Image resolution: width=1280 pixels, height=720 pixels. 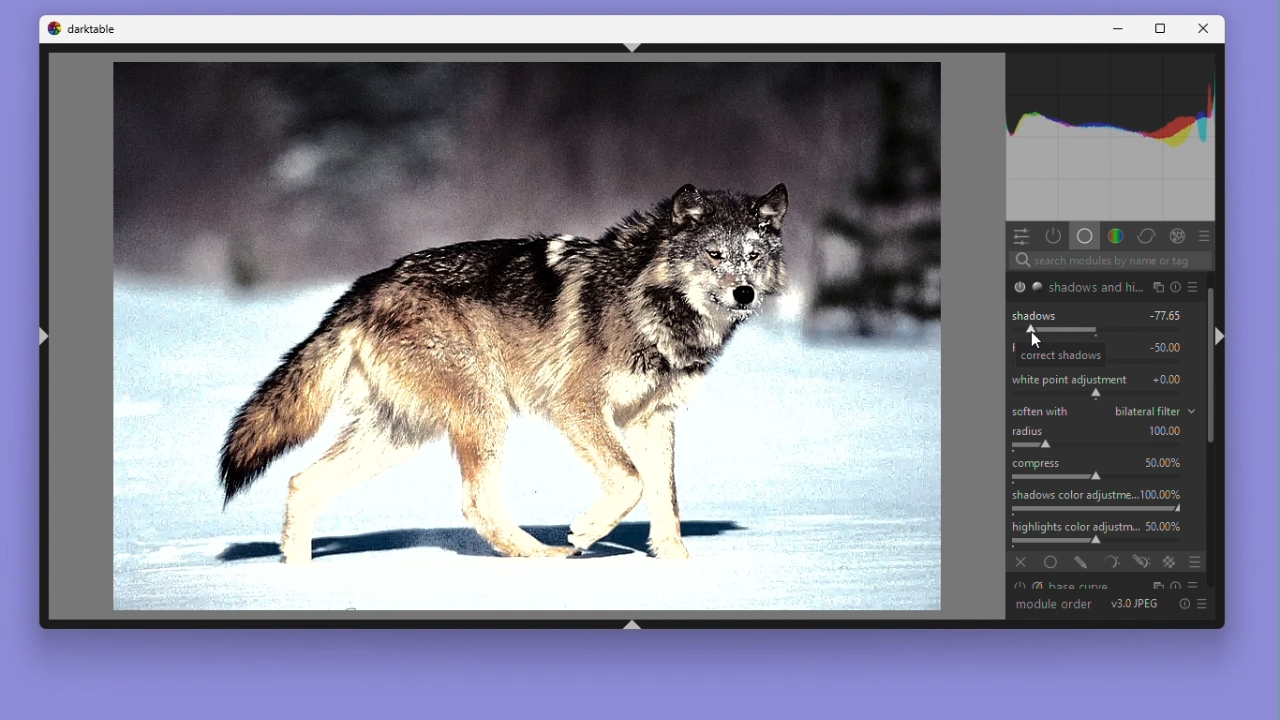 I want to click on Base, so click(x=1084, y=236).